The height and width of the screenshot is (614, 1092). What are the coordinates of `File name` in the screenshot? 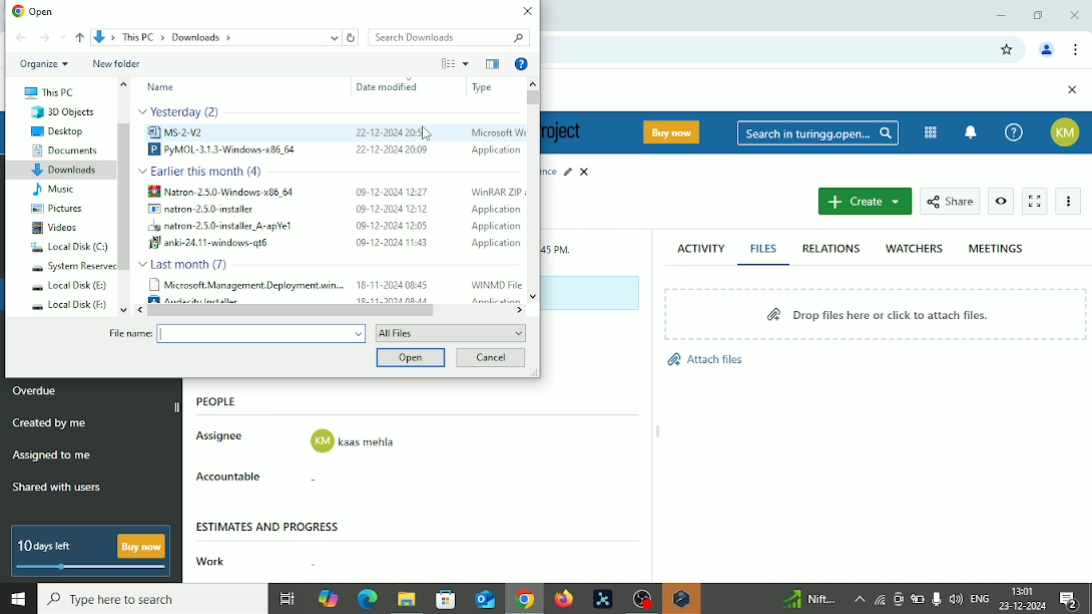 It's located at (262, 334).